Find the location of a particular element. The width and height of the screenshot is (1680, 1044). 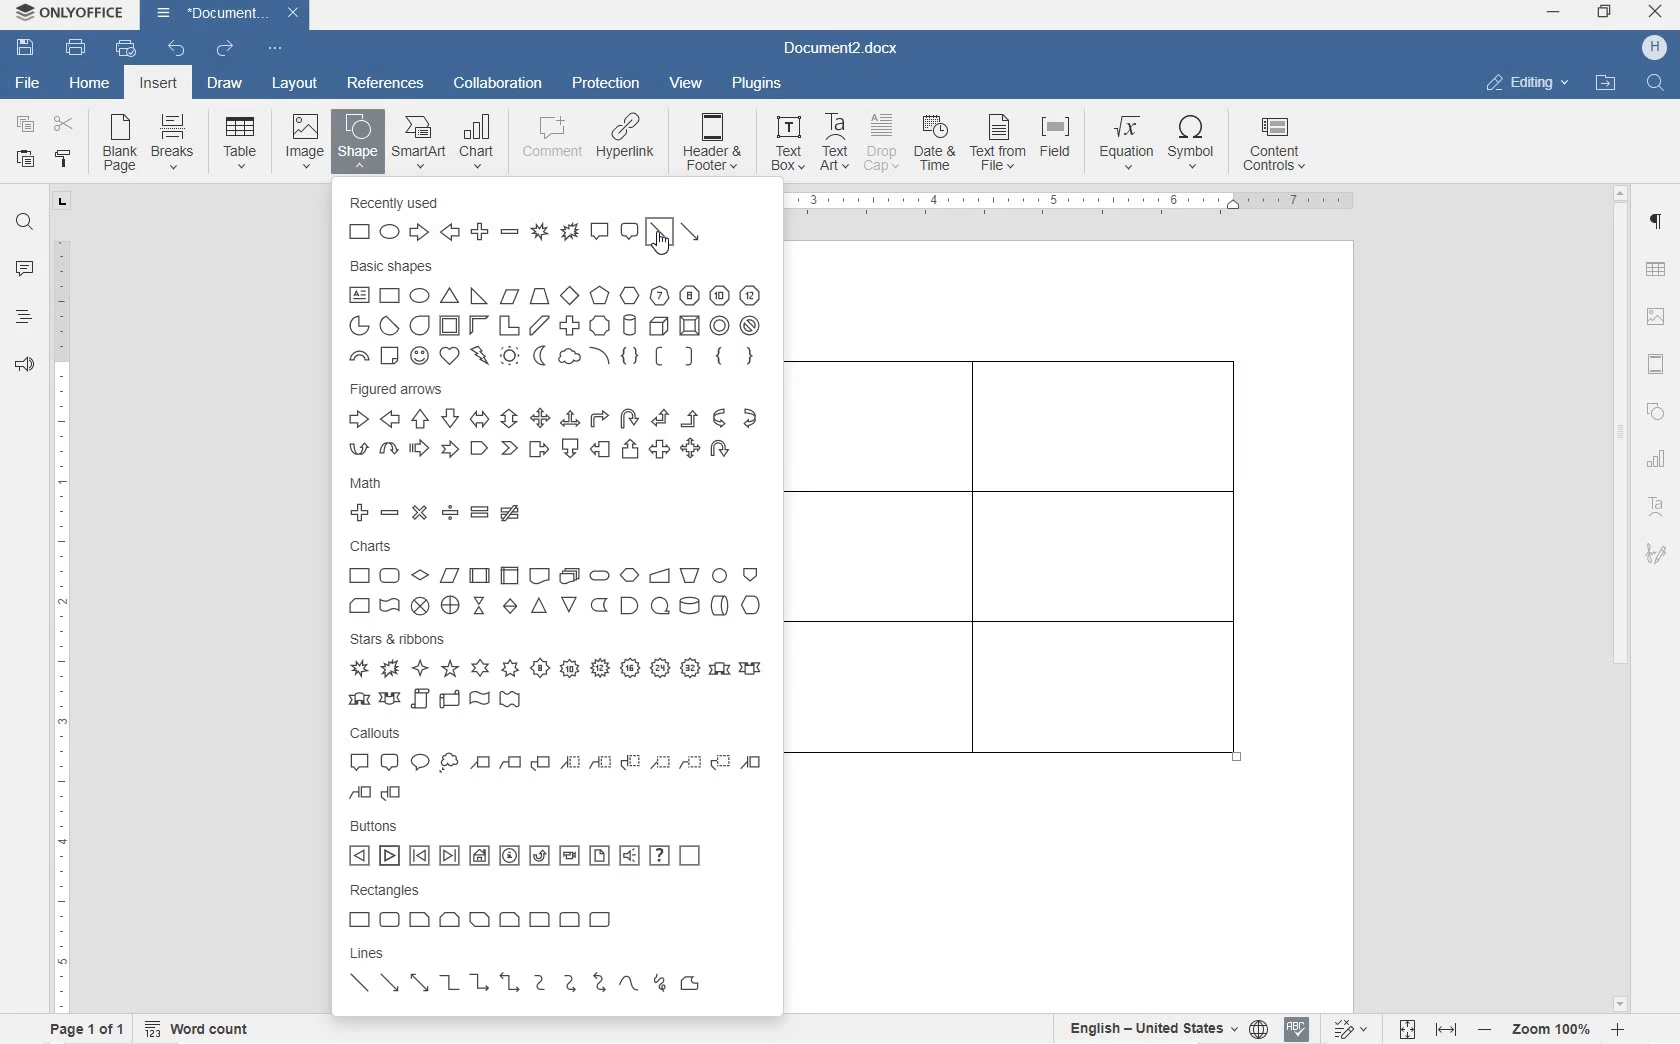

INSERT SHAPE is located at coordinates (357, 145).